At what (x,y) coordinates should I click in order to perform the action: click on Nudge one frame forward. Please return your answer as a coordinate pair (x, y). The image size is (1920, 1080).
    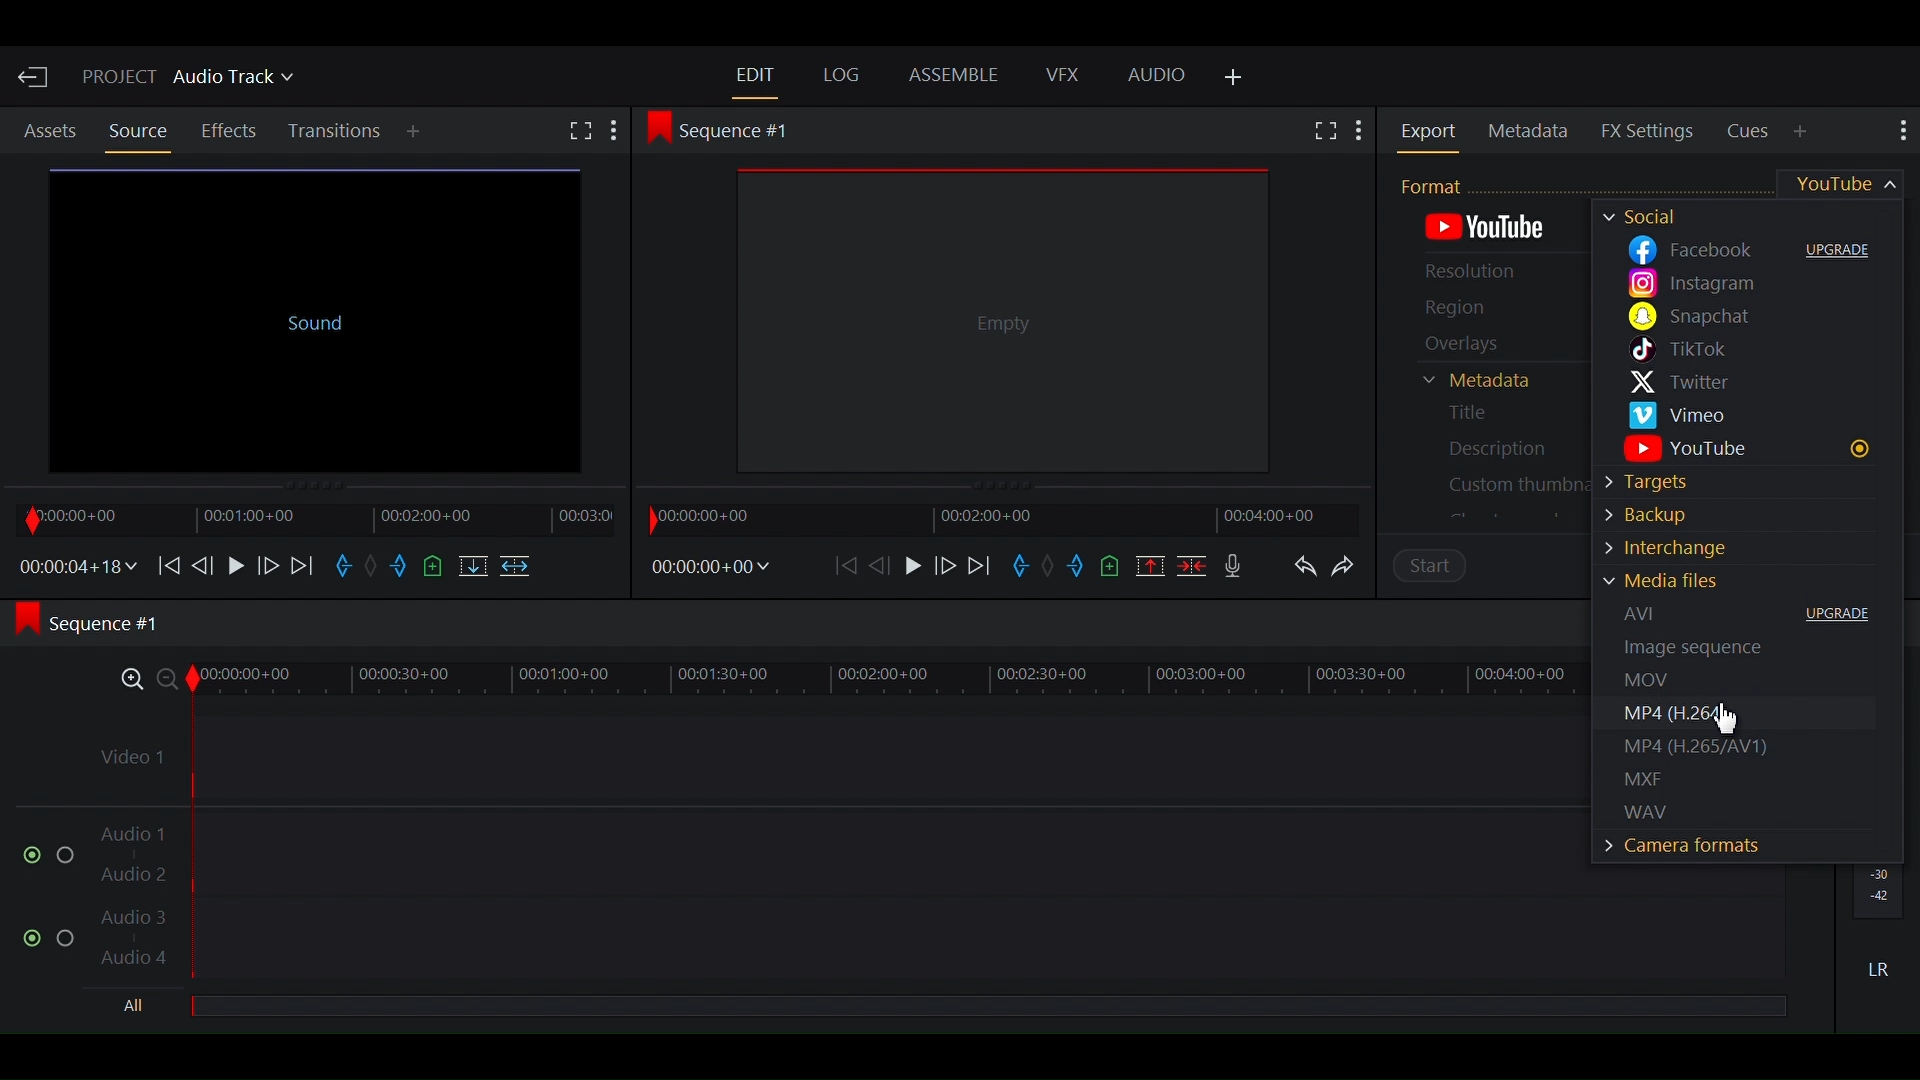
    Looking at the image, I should click on (944, 566).